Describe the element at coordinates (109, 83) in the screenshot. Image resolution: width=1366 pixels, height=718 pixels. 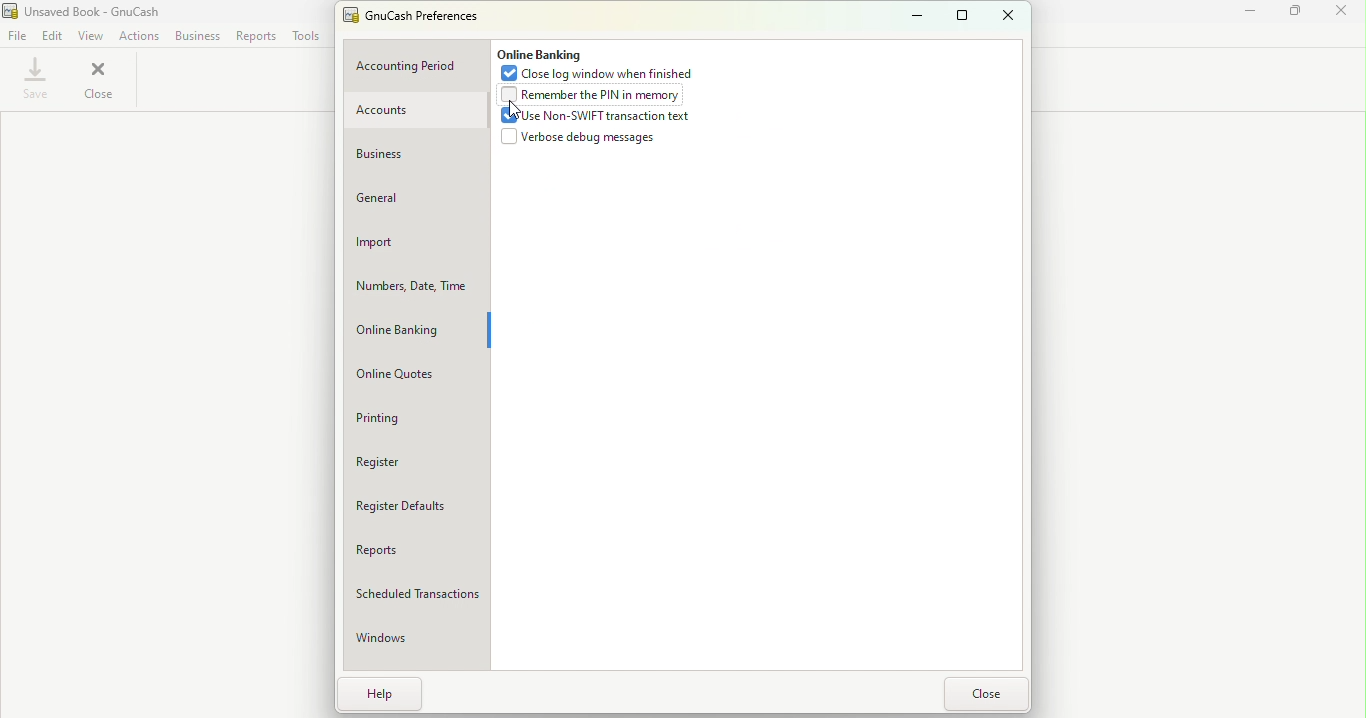
I see `Close` at that location.